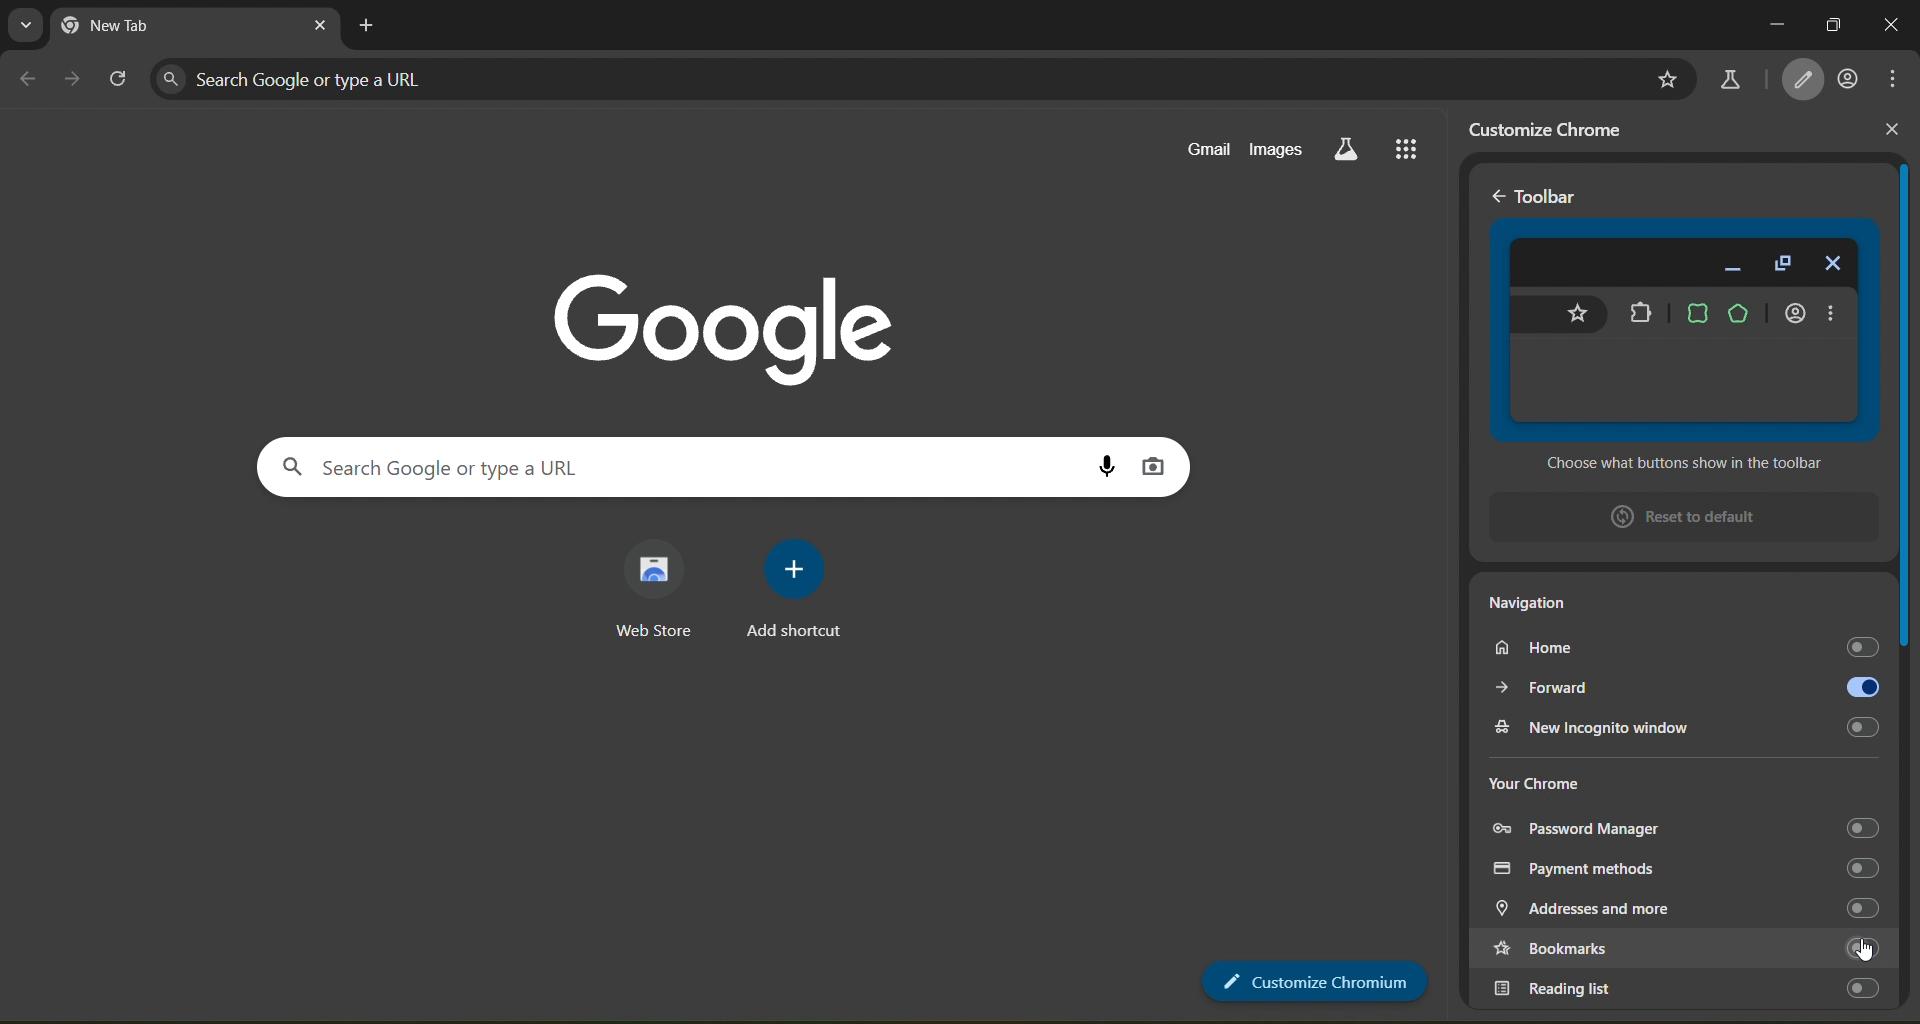  I want to click on < Toolbar, so click(1543, 197).